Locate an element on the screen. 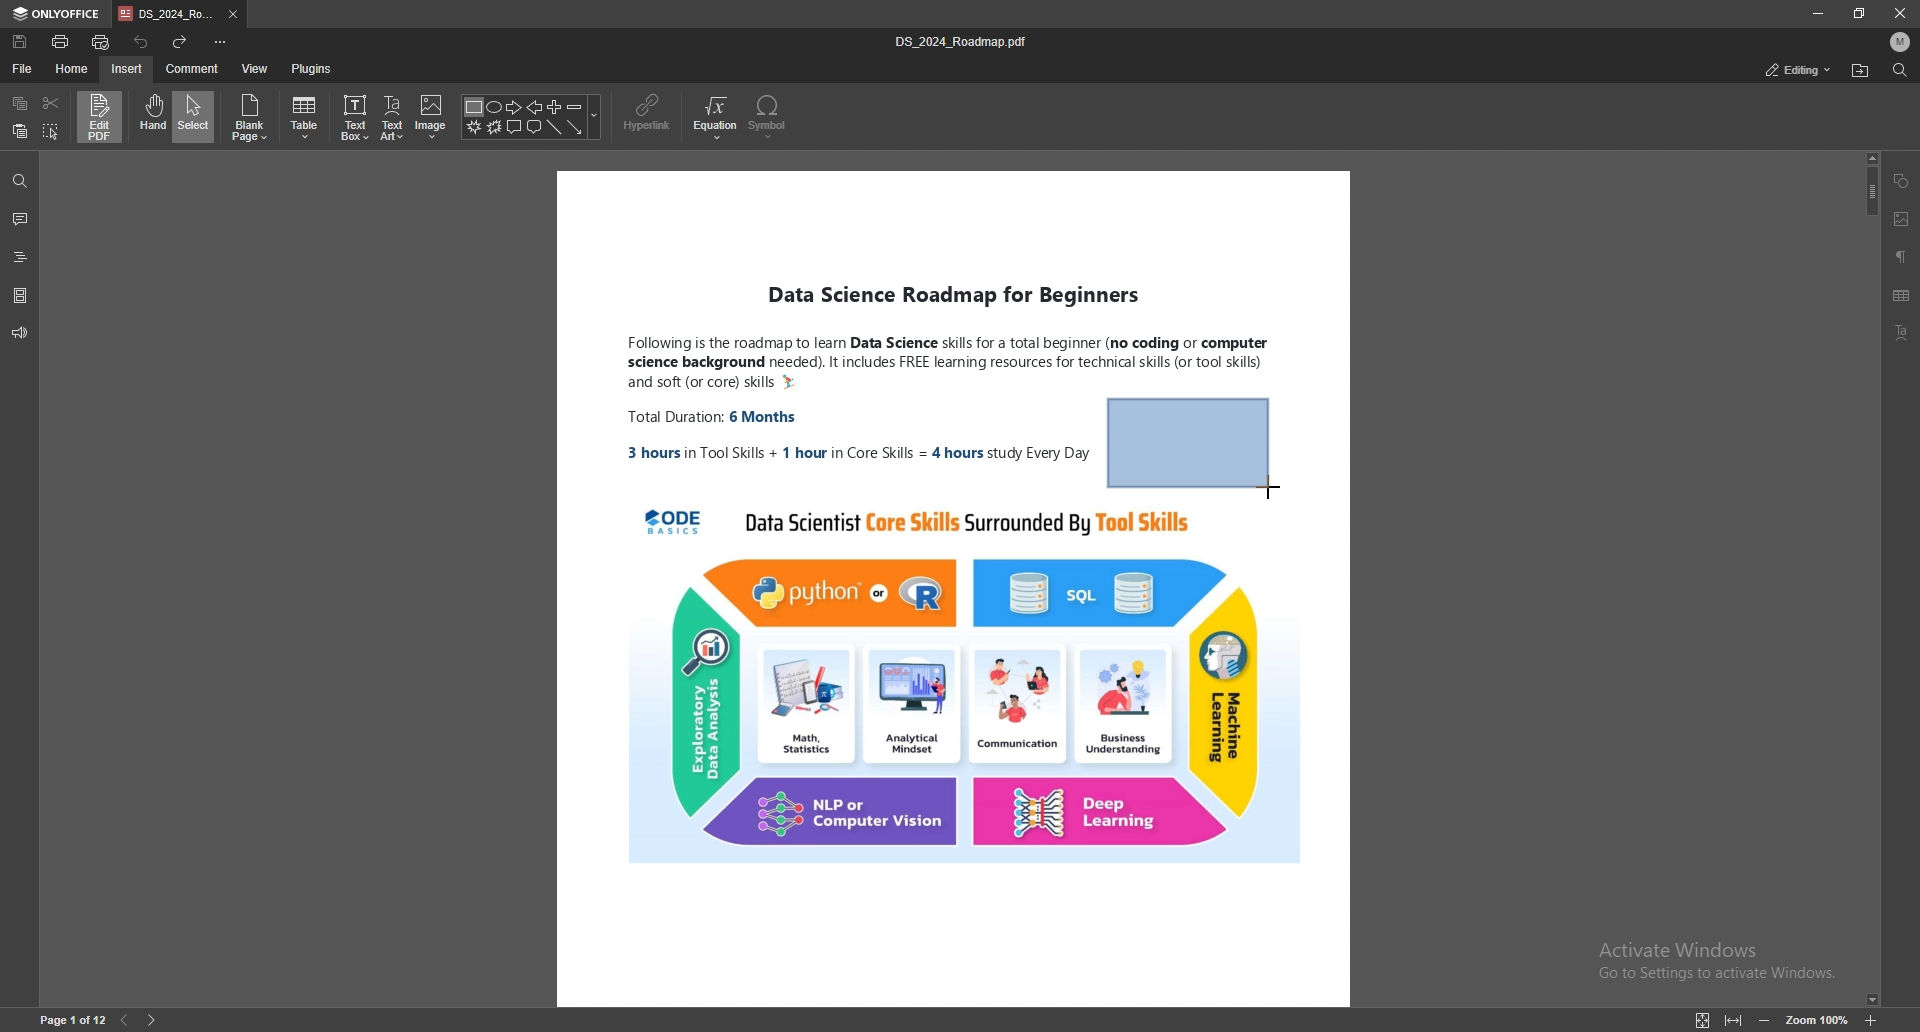  select is located at coordinates (52, 131).